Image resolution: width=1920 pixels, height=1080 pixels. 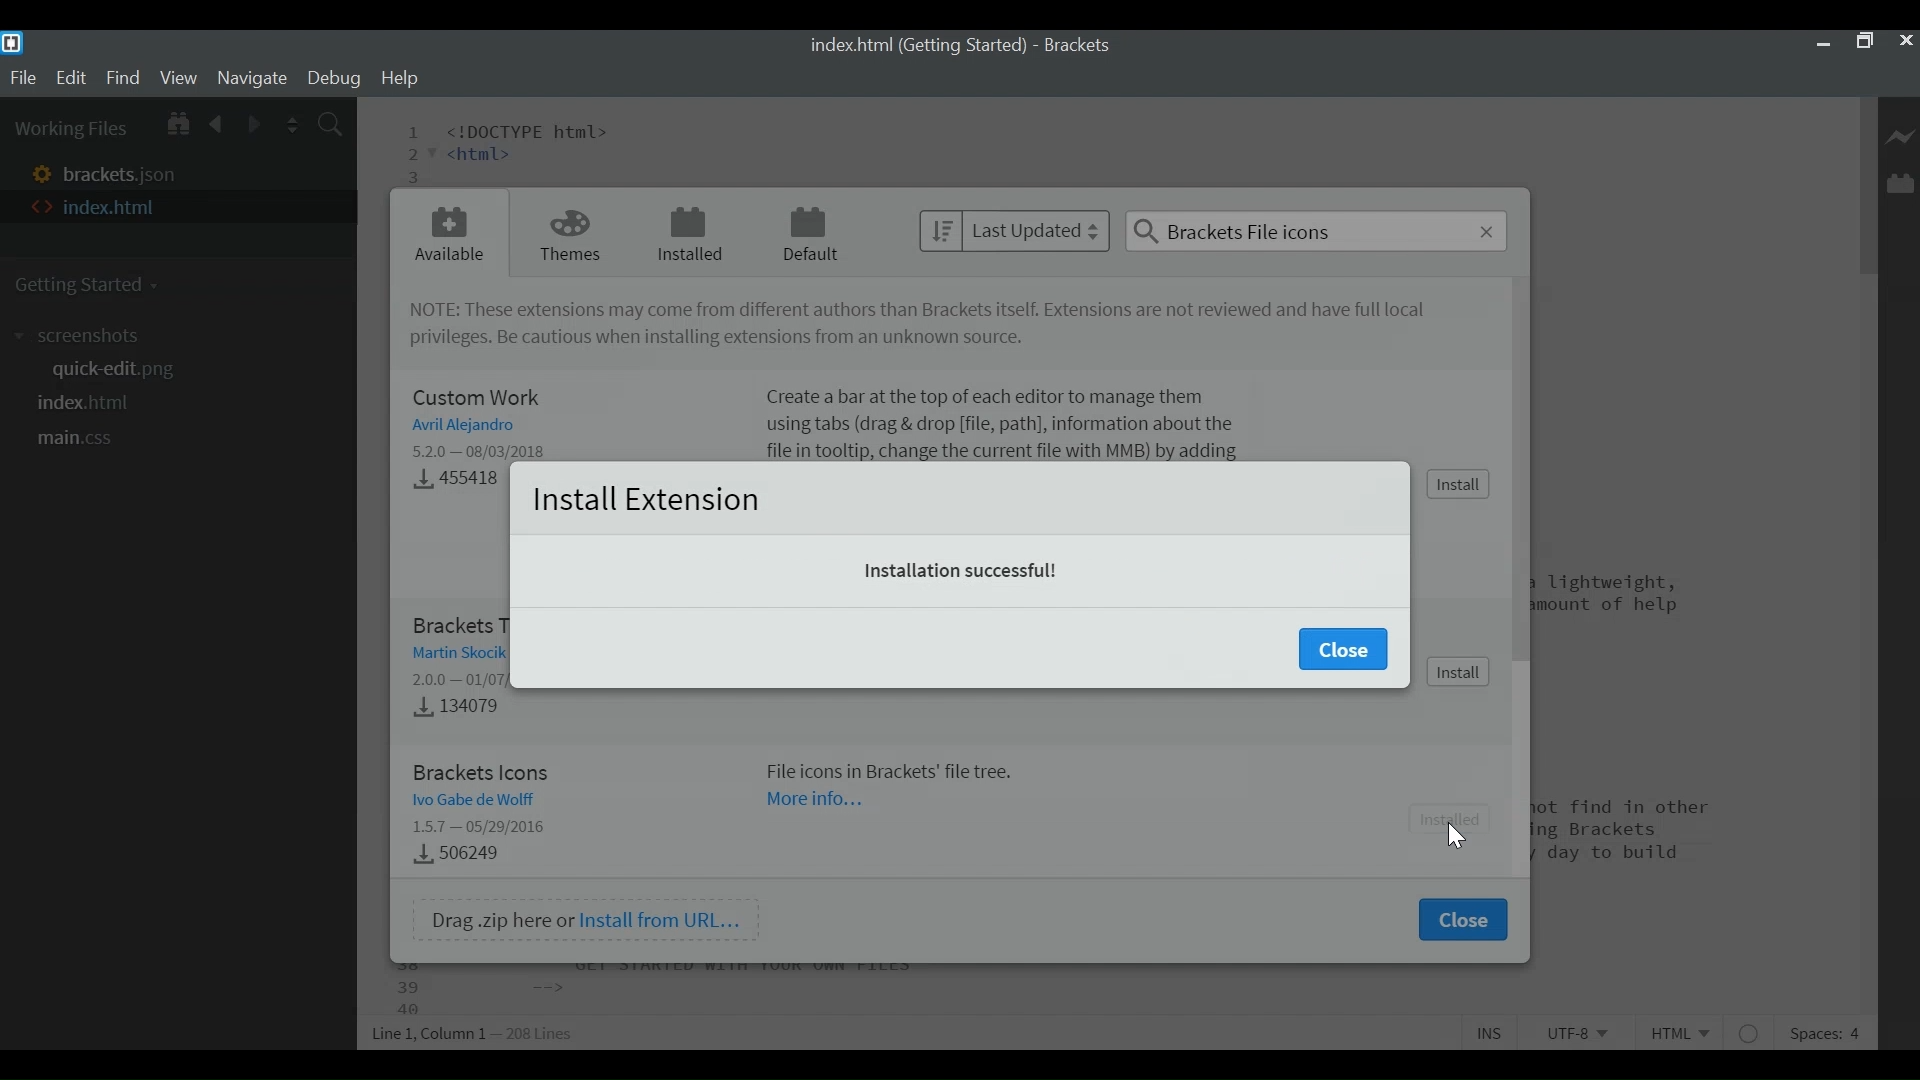 What do you see at coordinates (1456, 840) in the screenshot?
I see `Cursor` at bounding box center [1456, 840].